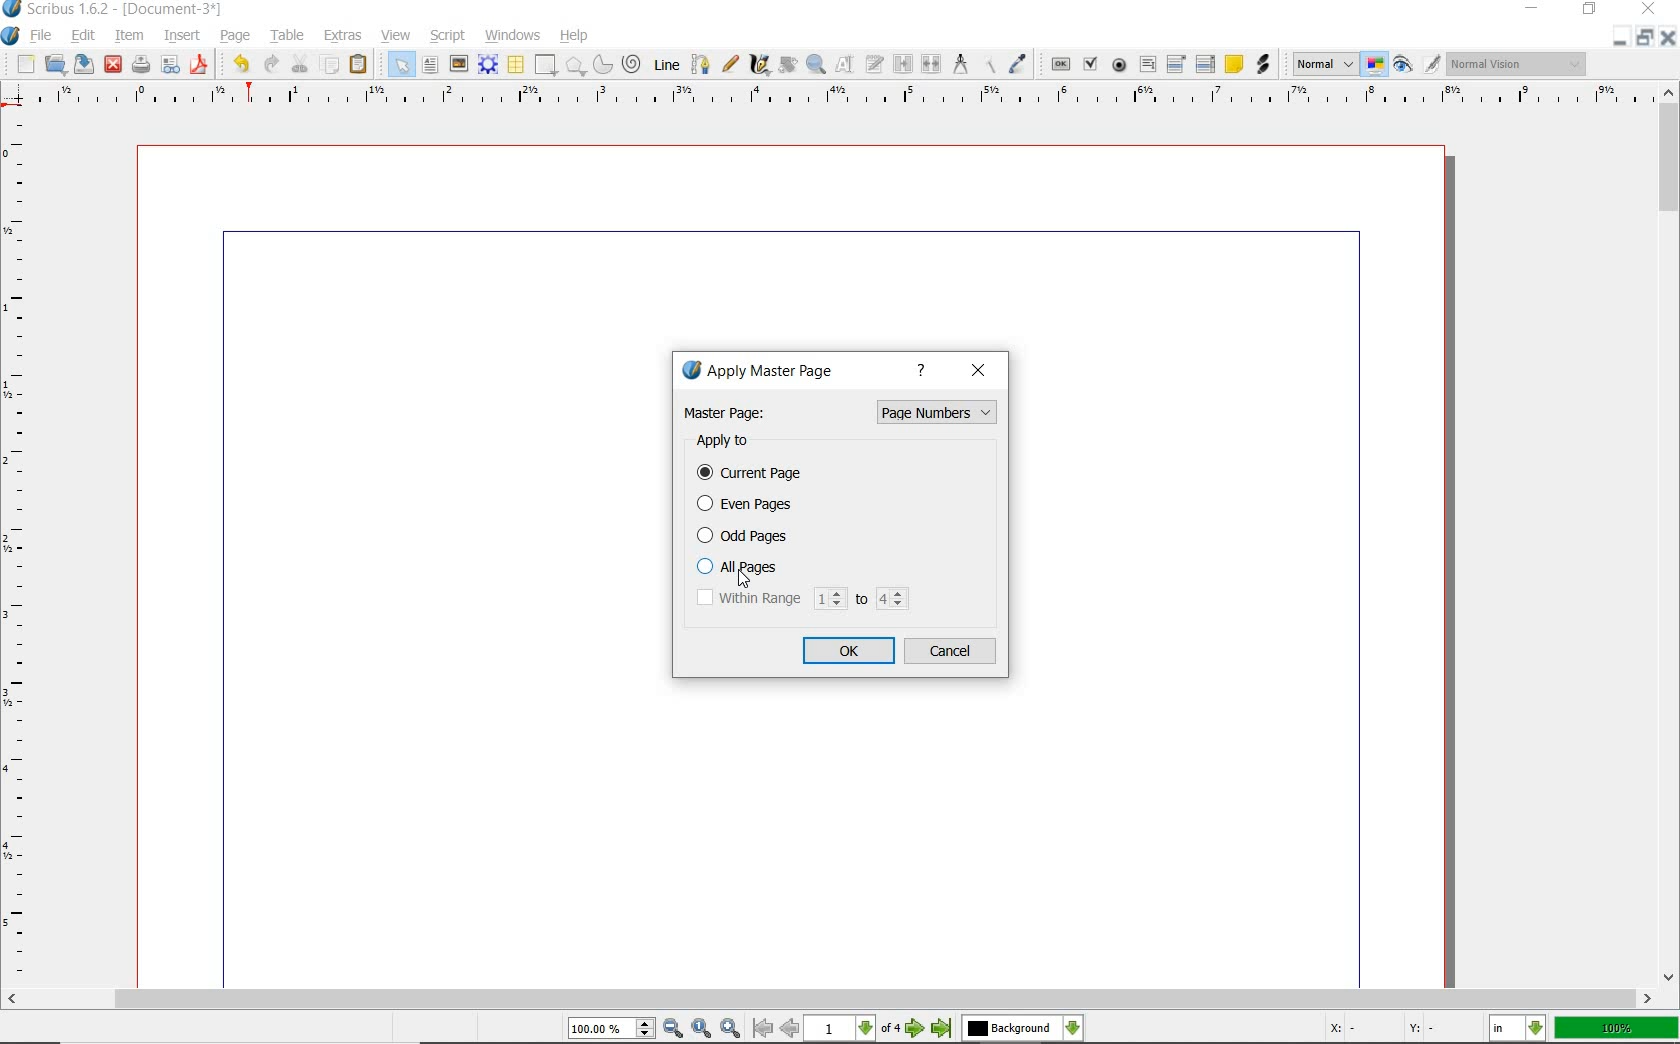  What do you see at coordinates (513, 35) in the screenshot?
I see `windows` at bounding box center [513, 35].